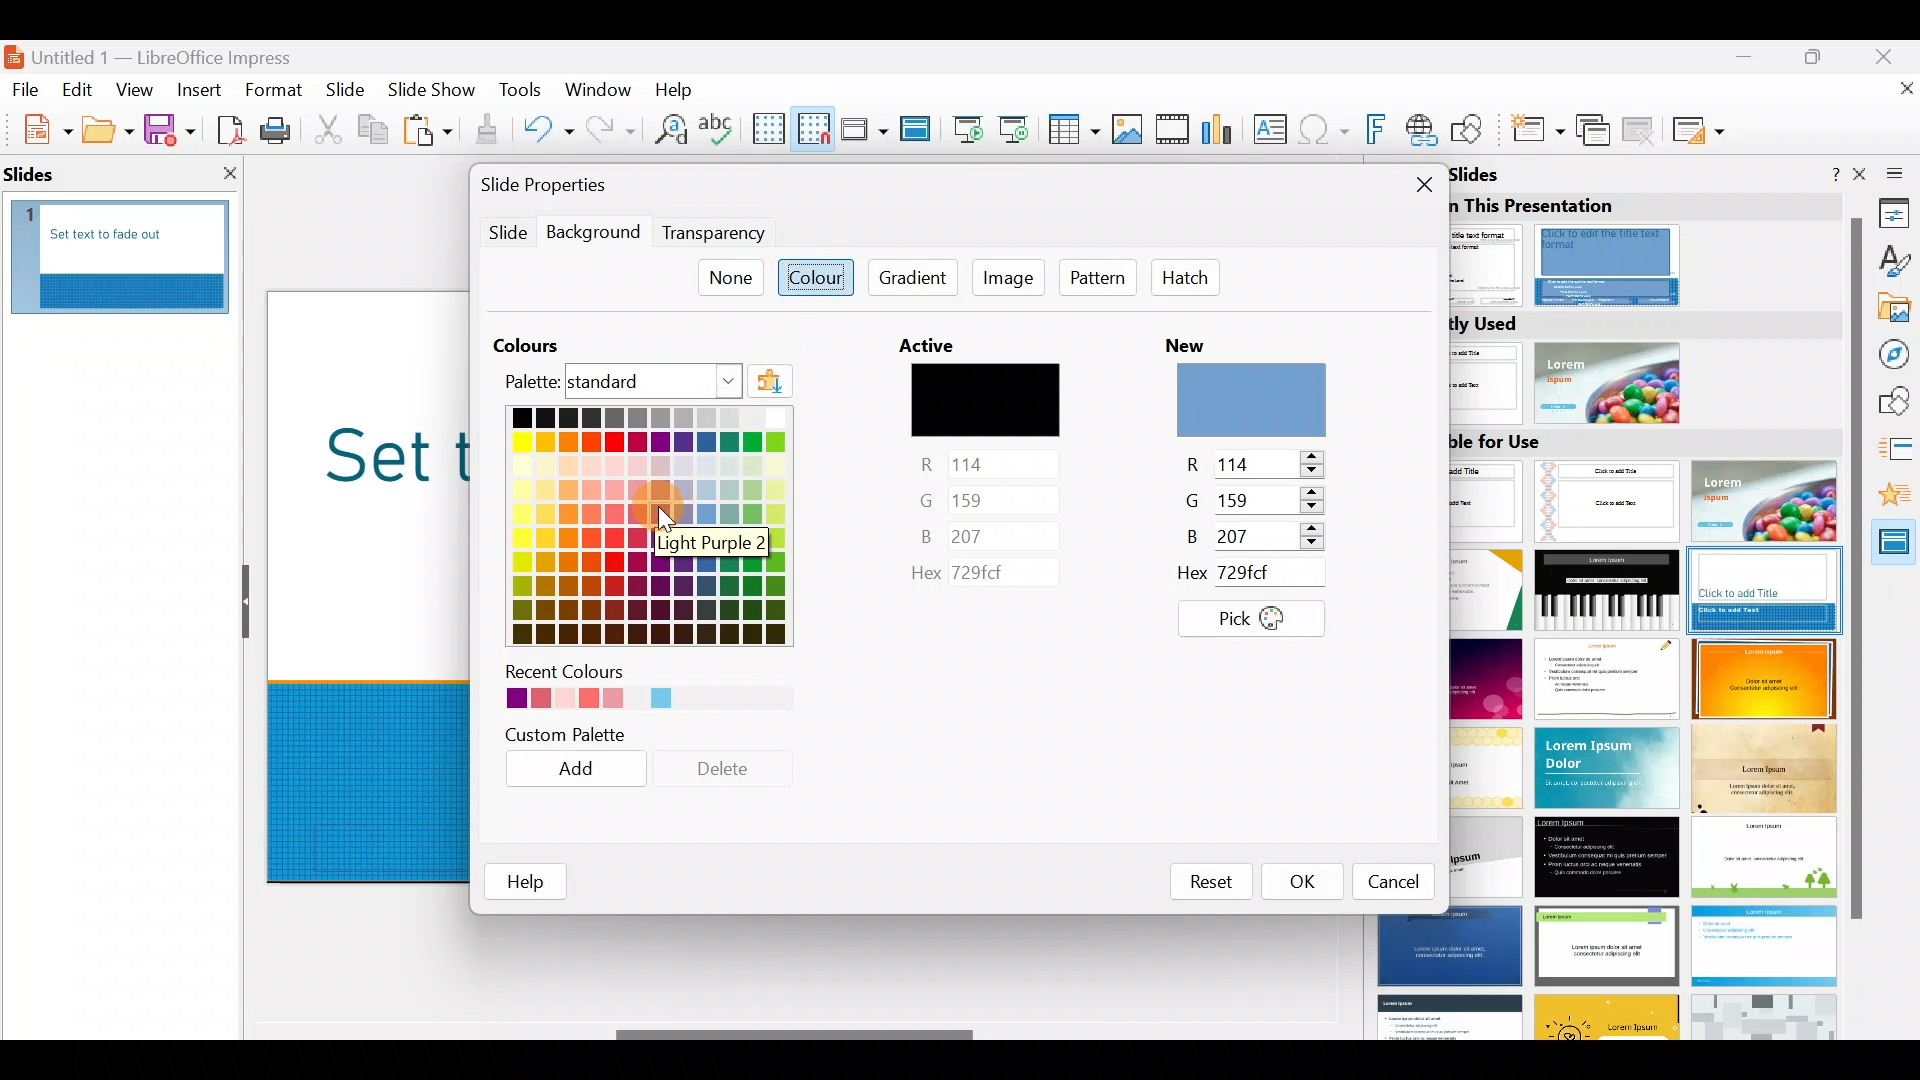 This screenshot has width=1920, height=1080. What do you see at coordinates (1257, 536) in the screenshot?
I see `blue` at bounding box center [1257, 536].